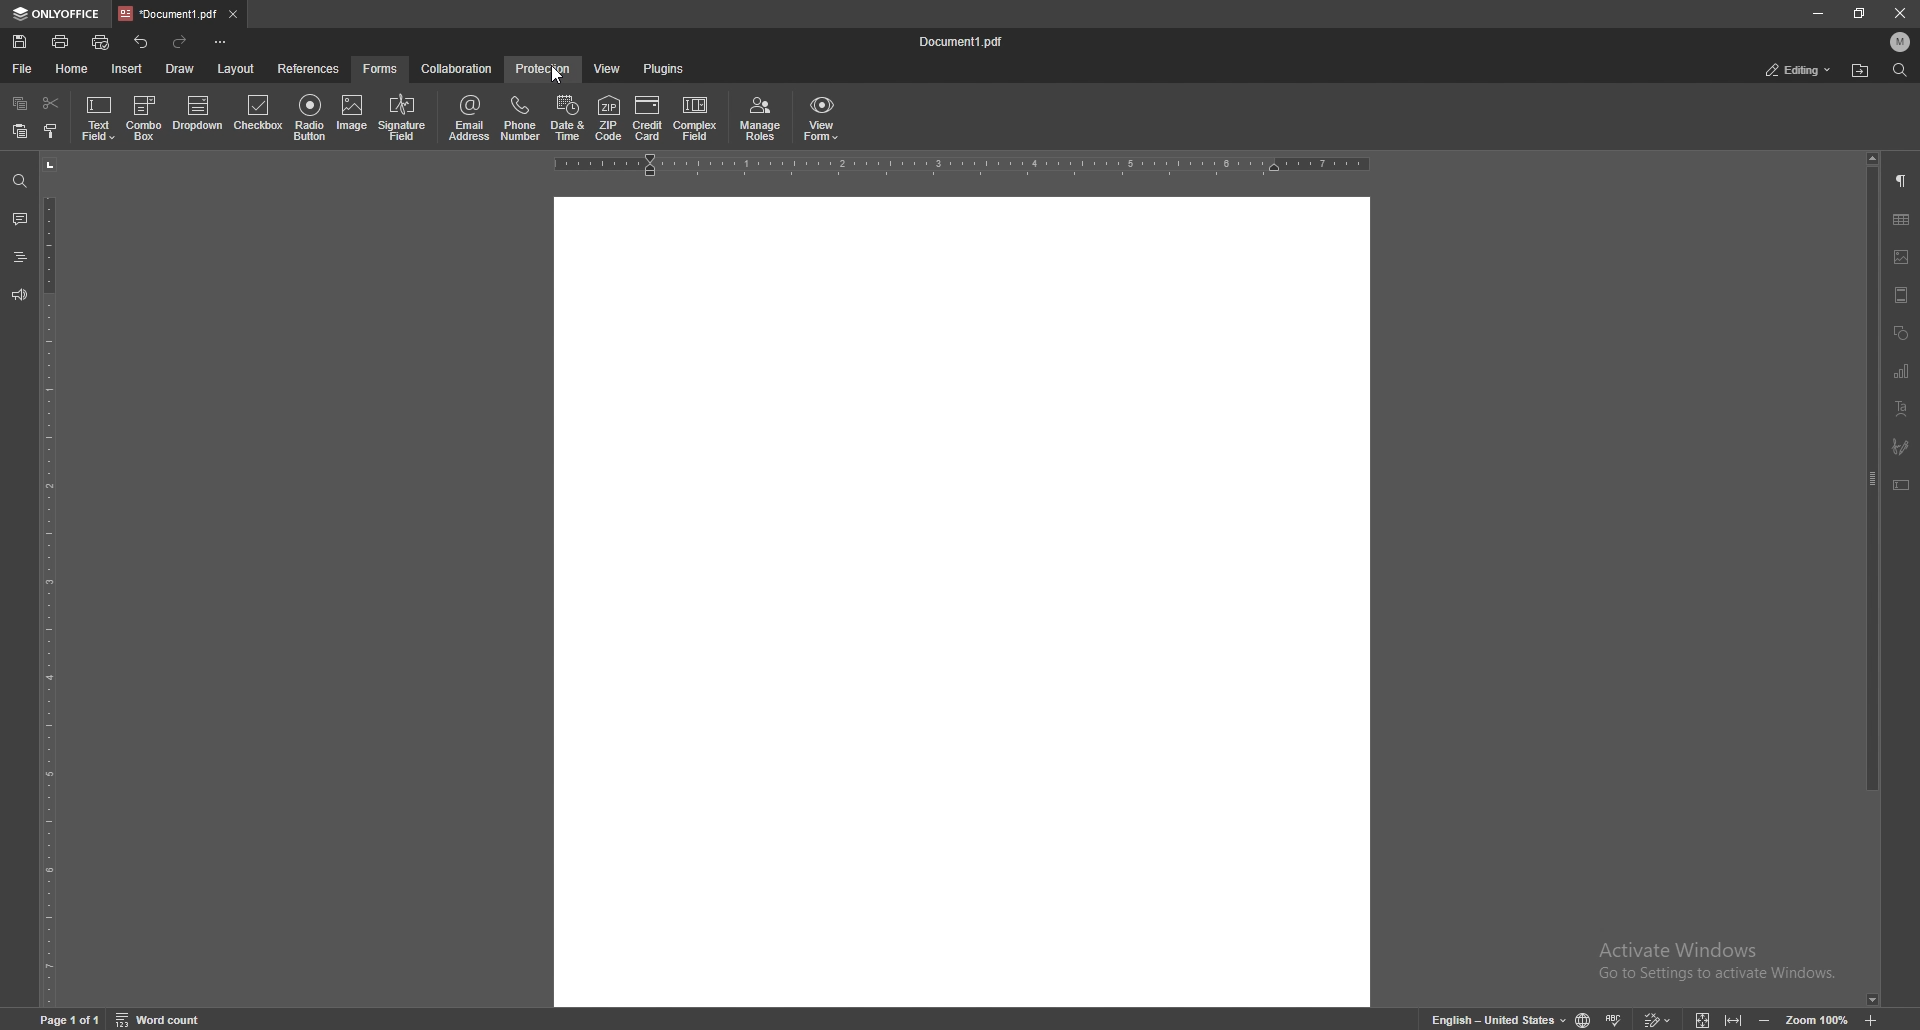 The height and width of the screenshot is (1030, 1920). I want to click on zoom in, so click(1888, 1020).